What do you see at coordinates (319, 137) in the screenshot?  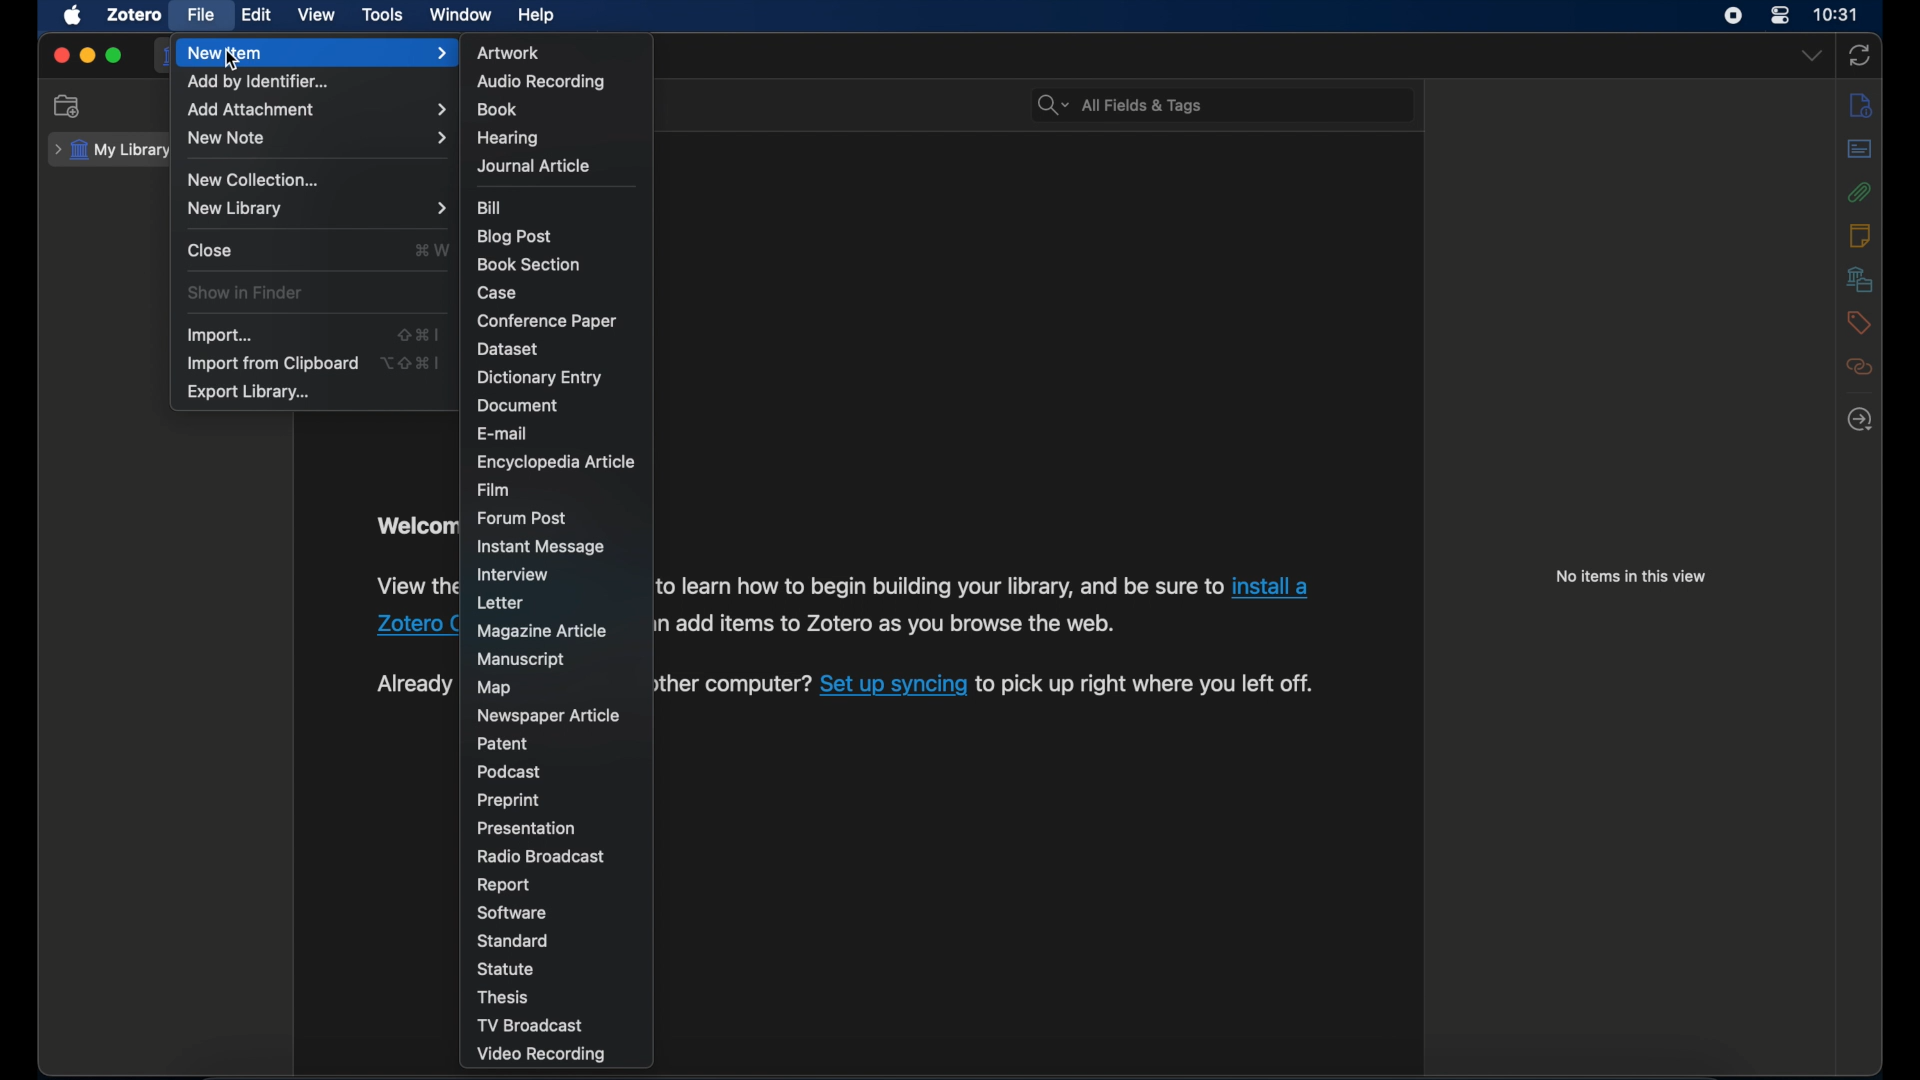 I see `new note` at bounding box center [319, 137].